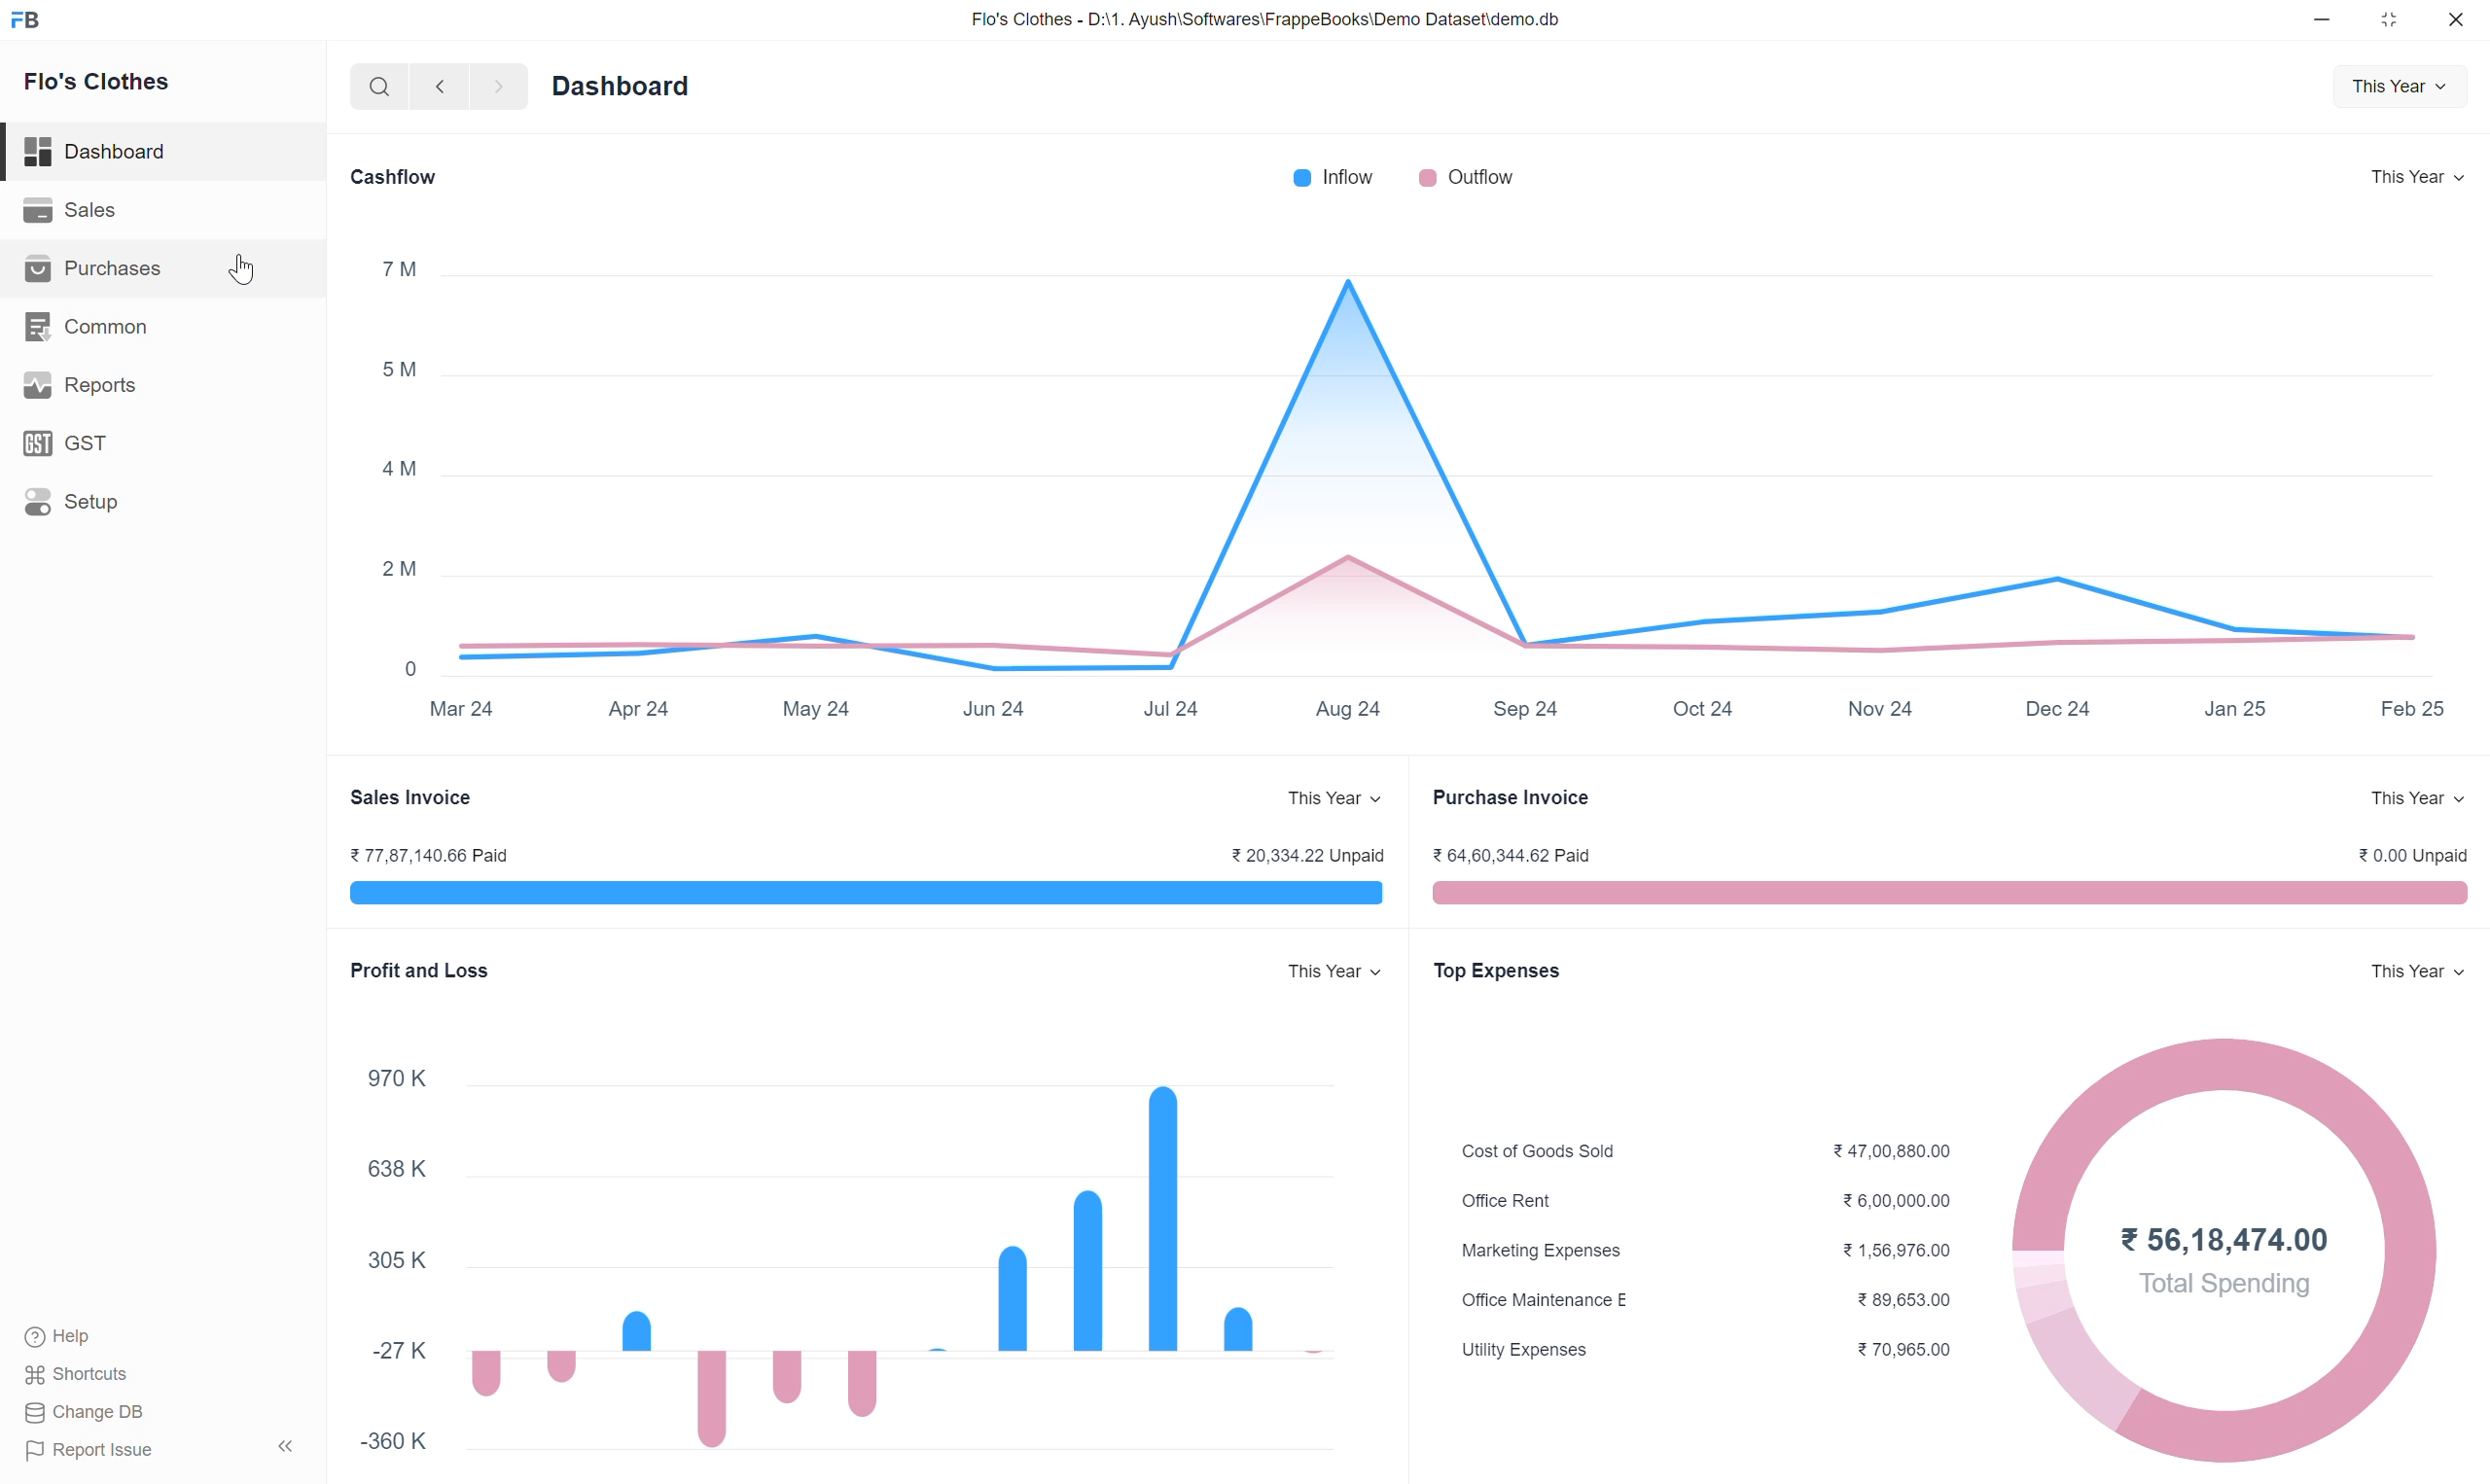 The width and height of the screenshot is (2490, 1484). I want to click on Total spending graph, so click(2268, 1389).